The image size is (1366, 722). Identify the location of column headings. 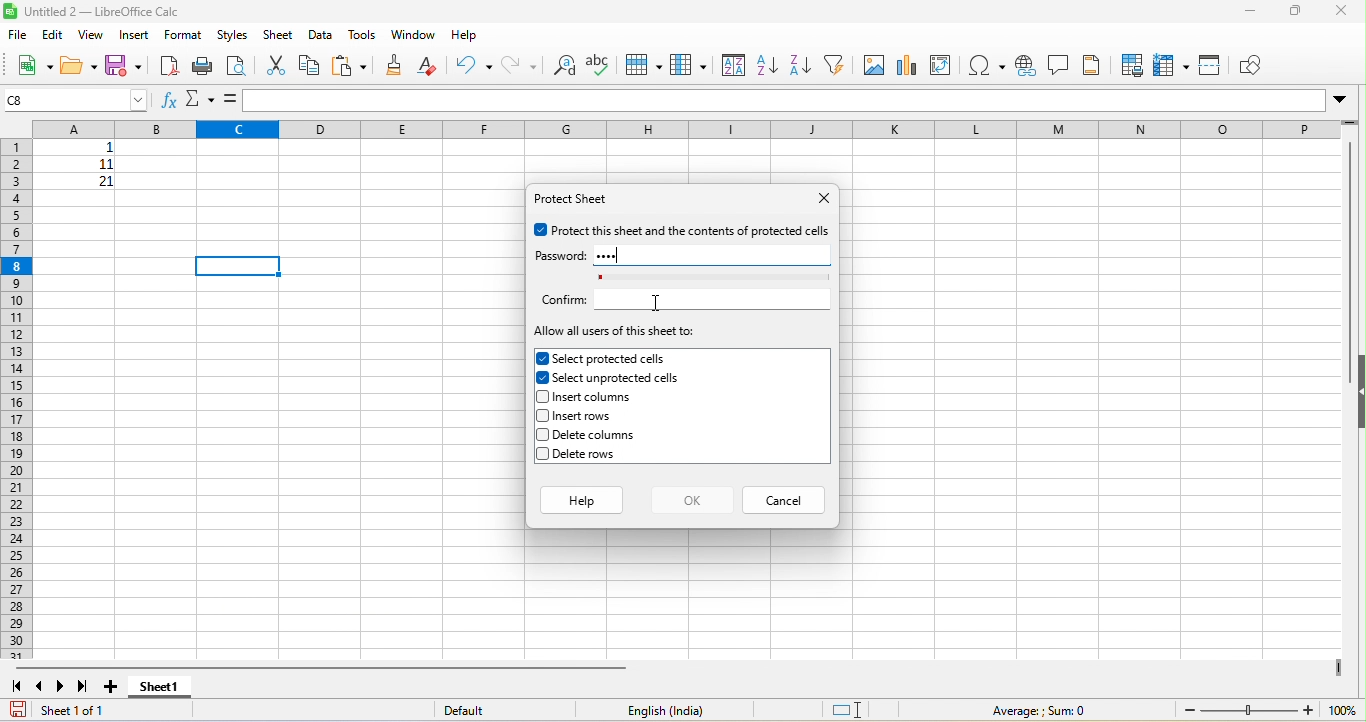
(676, 127).